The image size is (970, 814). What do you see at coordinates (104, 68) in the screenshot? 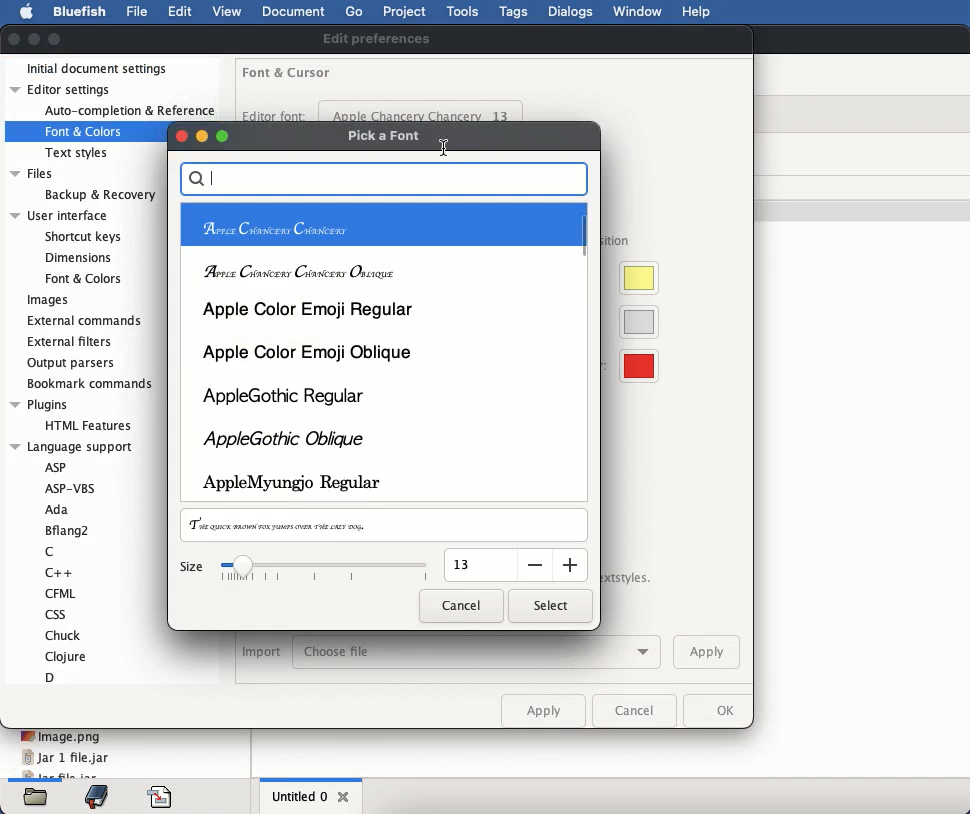
I see `initial document settings` at bounding box center [104, 68].